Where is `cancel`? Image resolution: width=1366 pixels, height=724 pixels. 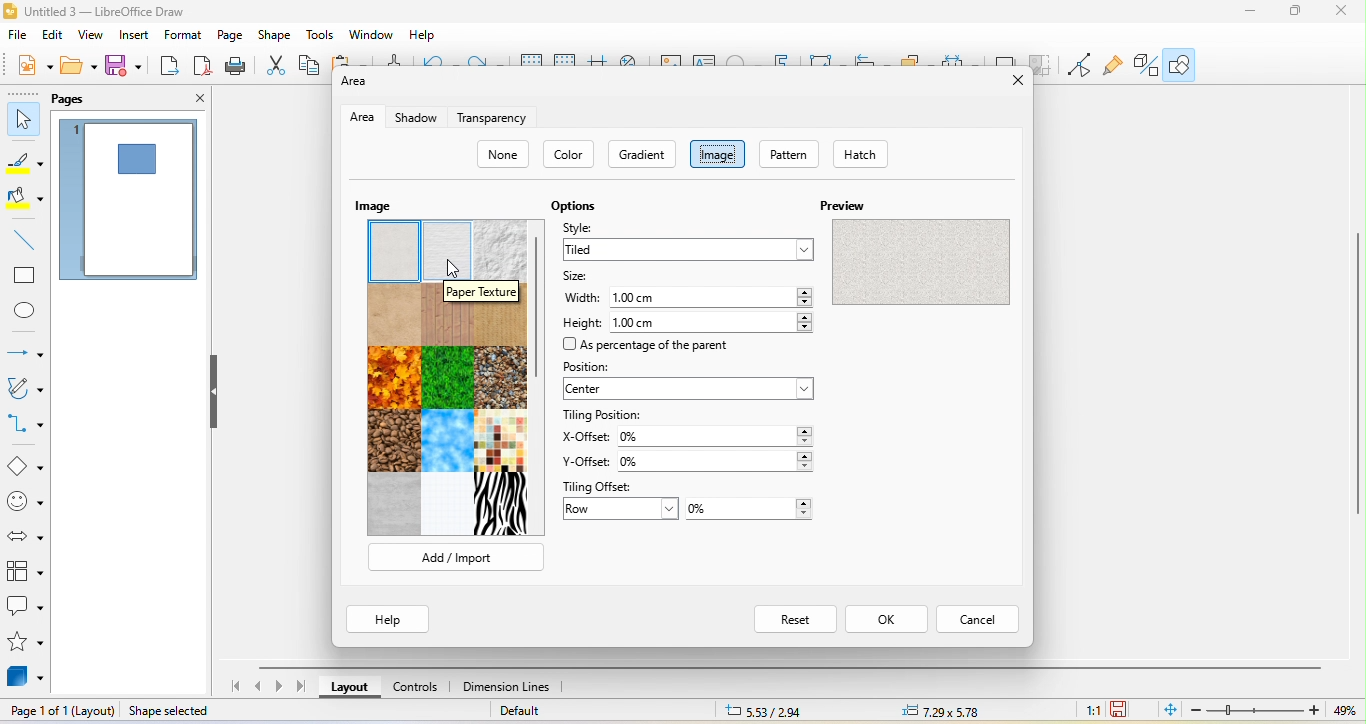
cancel is located at coordinates (979, 618).